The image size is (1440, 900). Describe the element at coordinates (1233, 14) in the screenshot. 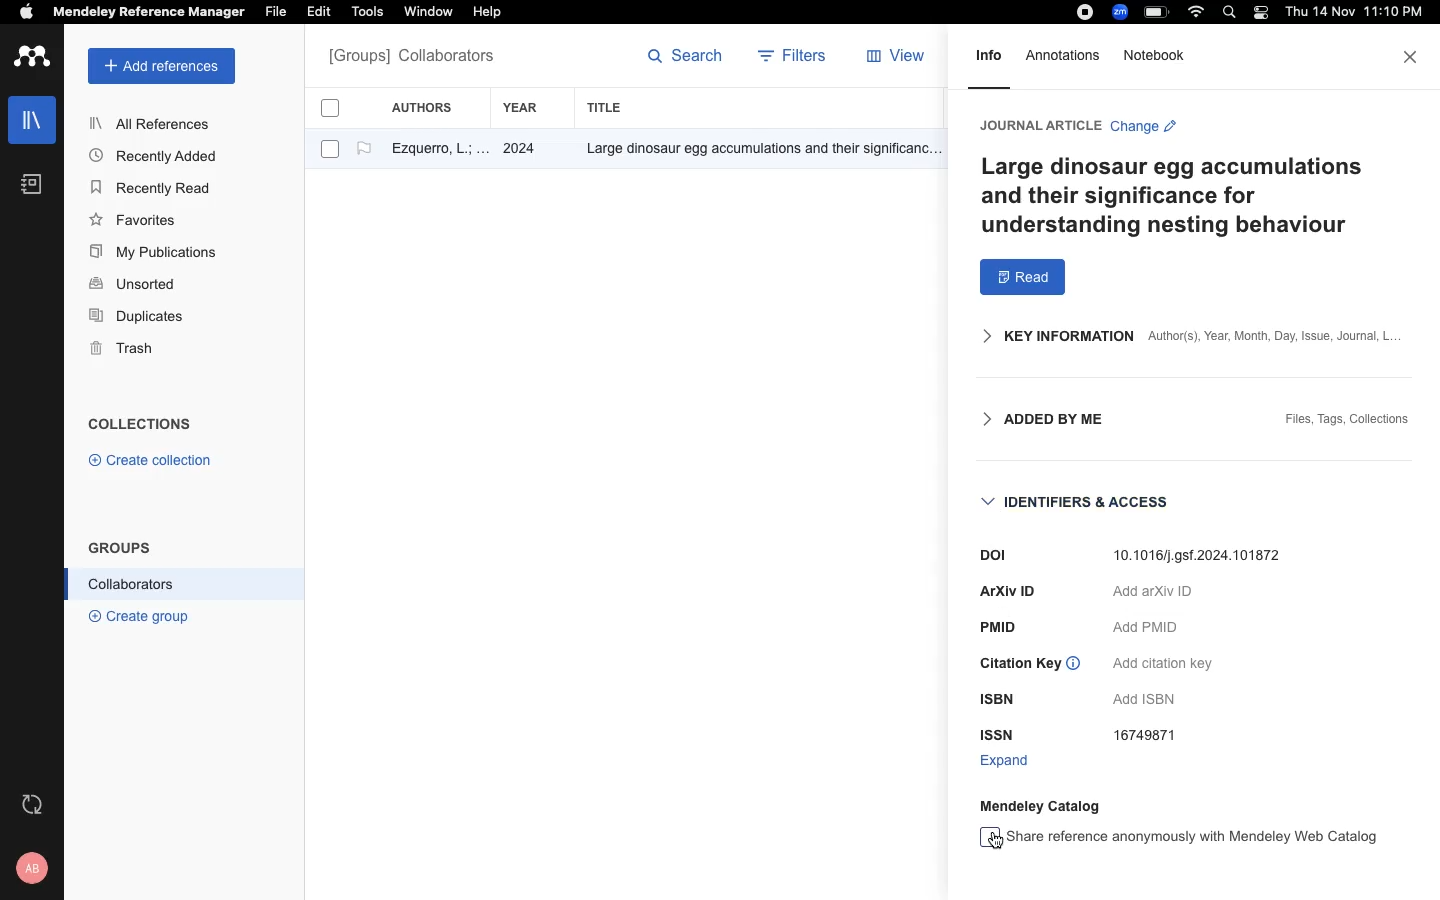

I see `search` at that location.